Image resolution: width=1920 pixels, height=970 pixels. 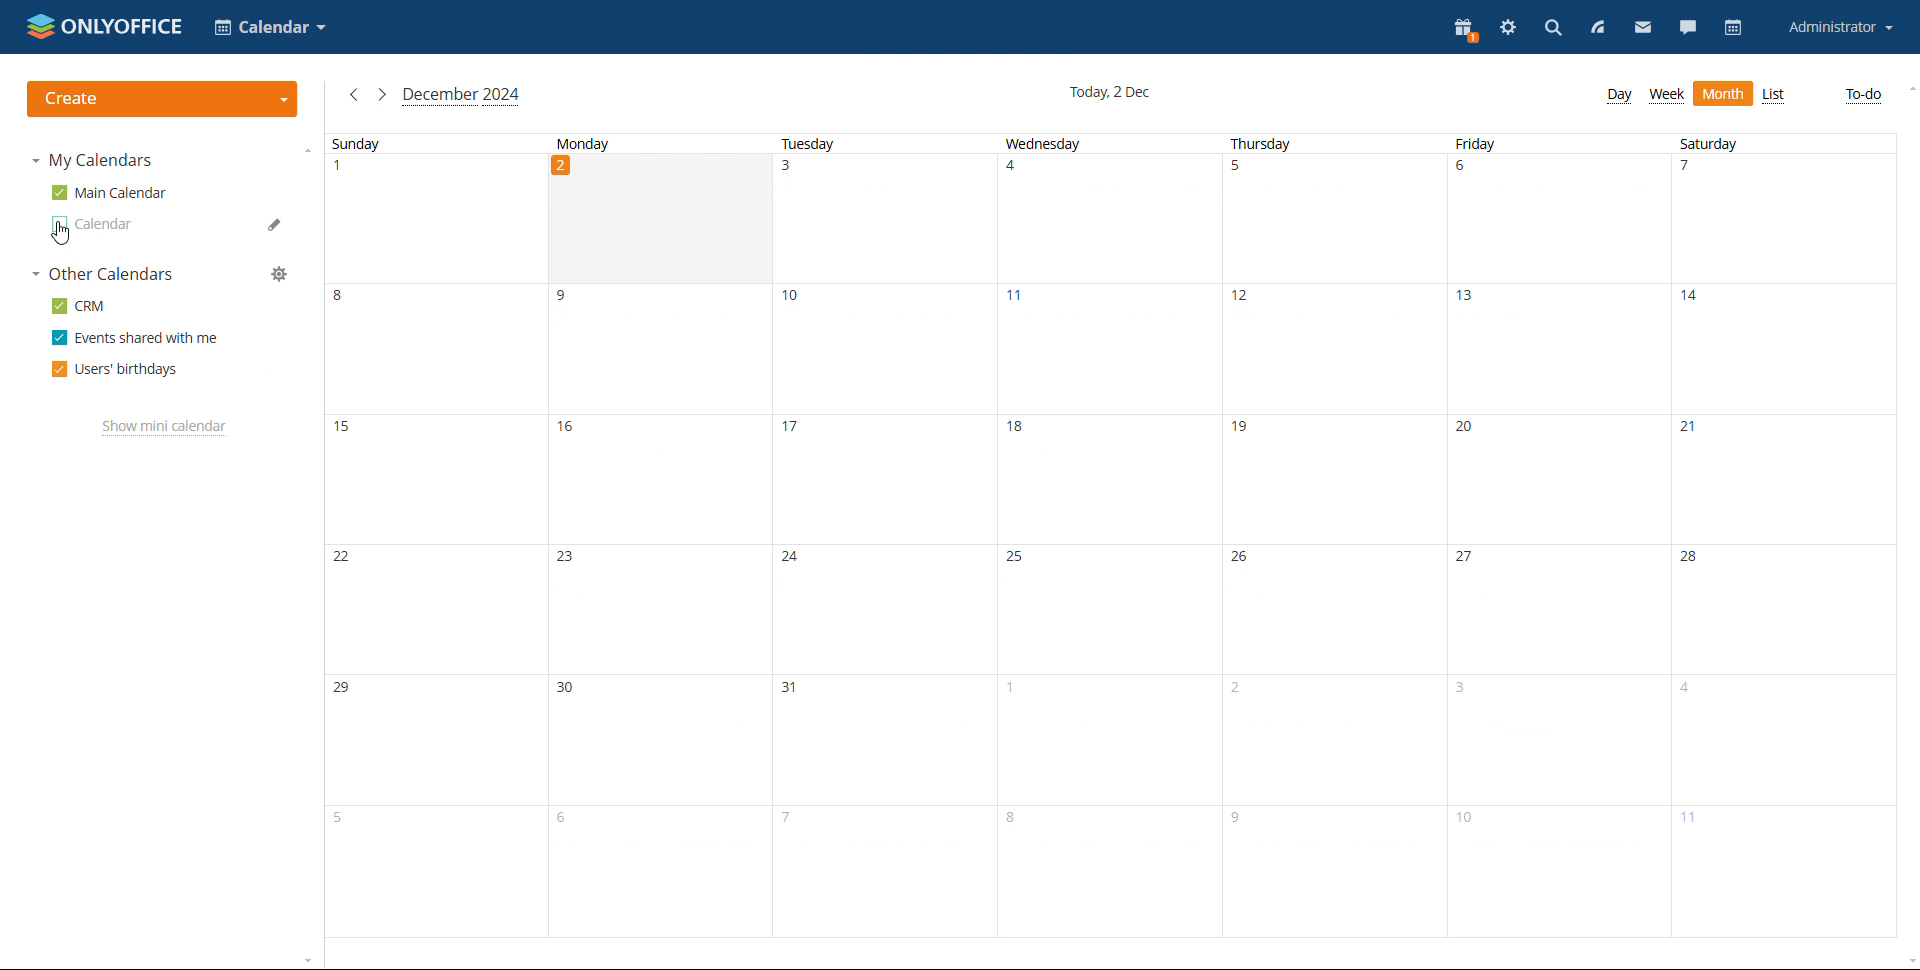 What do you see at coordinates (1551, 30) in the screenshot?
I see `search` at bounding box center [1551, 30].